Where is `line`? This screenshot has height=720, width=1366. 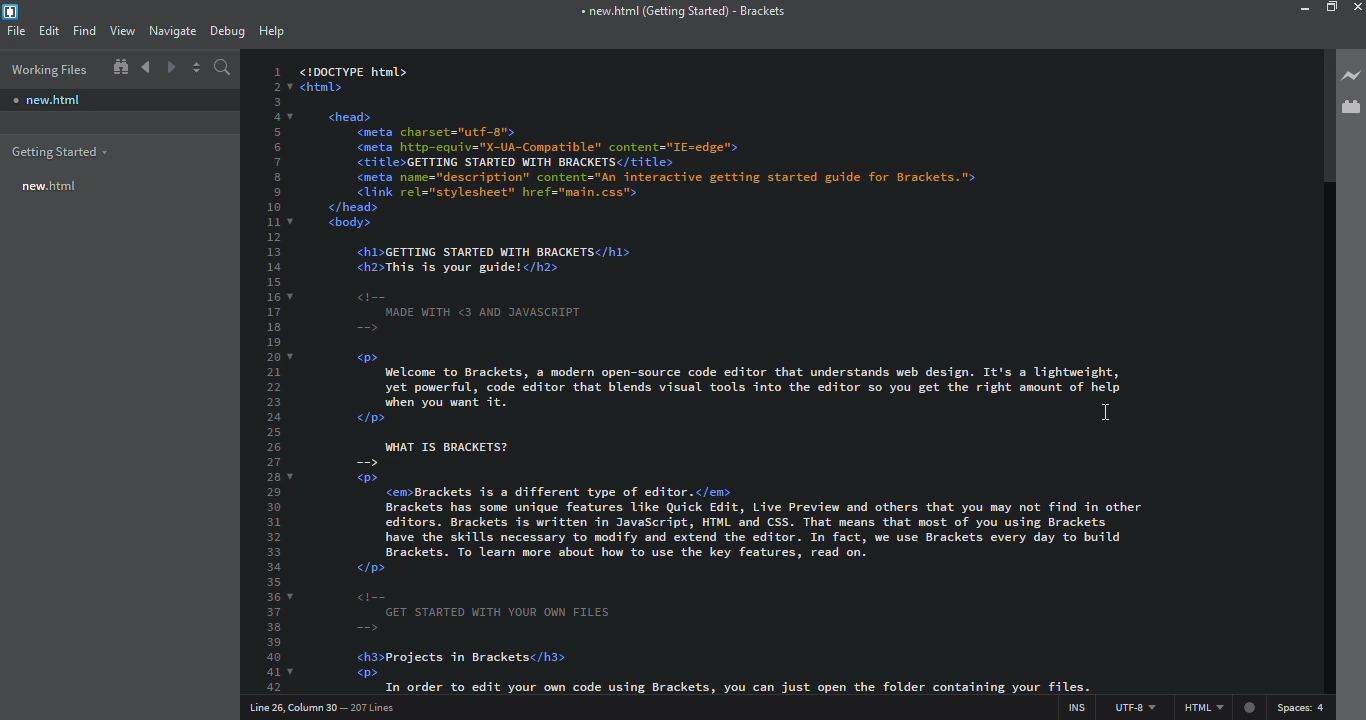 line is located at coordinates (327, 707).